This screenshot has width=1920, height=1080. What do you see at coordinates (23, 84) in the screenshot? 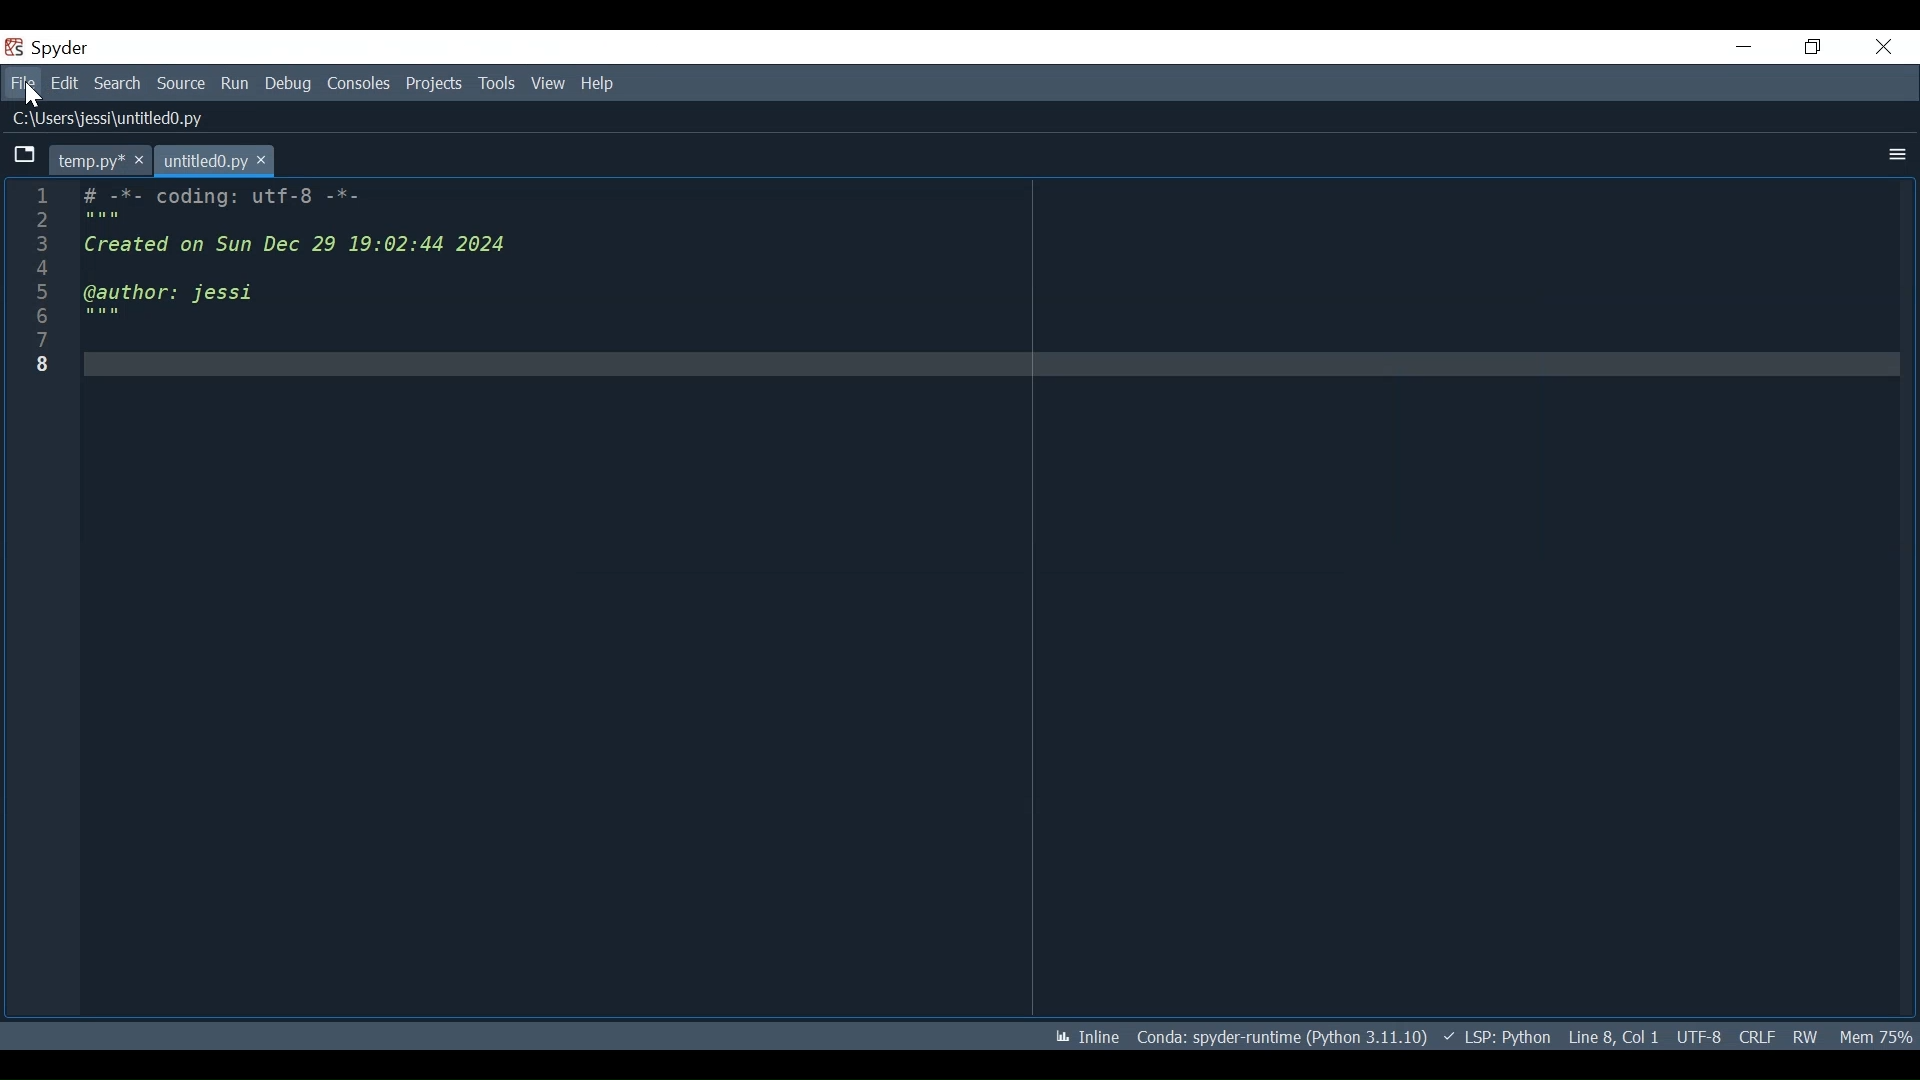
I see `File` at bounding box center [23, 84].